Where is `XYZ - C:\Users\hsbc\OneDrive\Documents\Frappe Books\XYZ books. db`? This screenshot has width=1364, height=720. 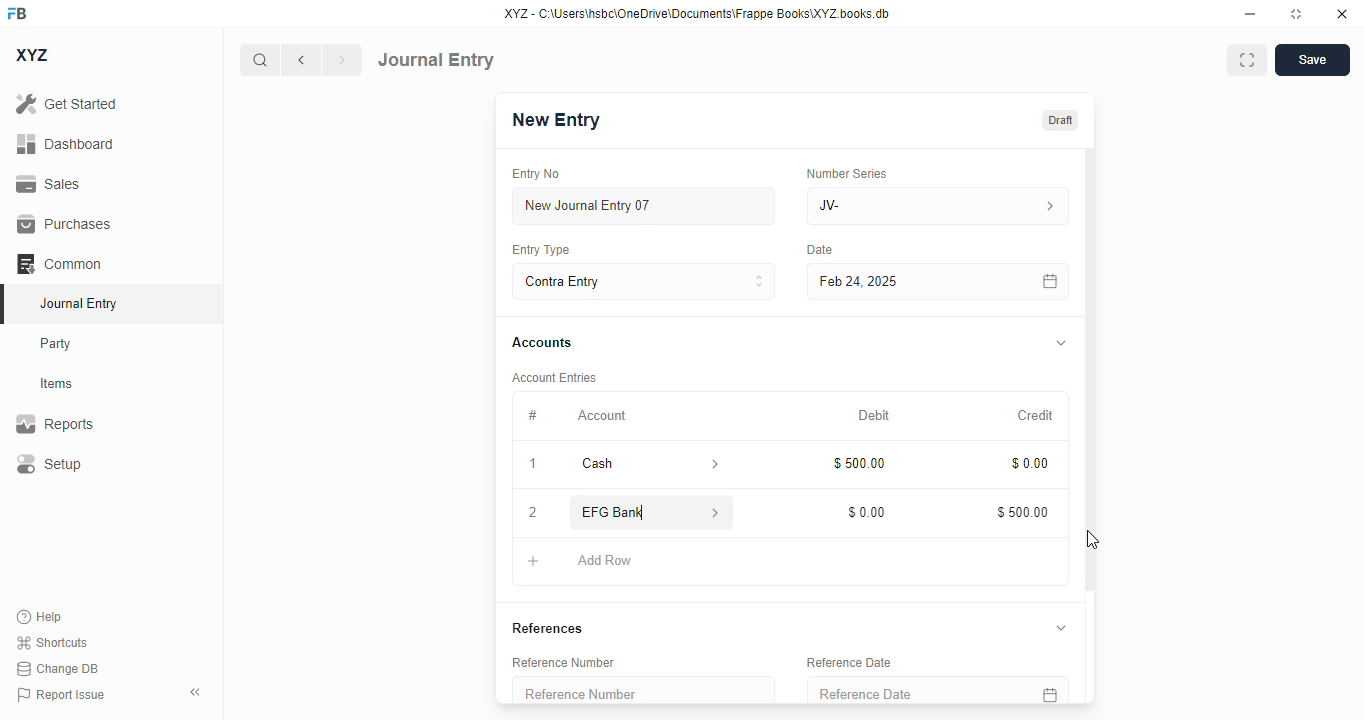 XYZ - C:\Users\hsbc\OneDrive\Documents\Frappe Books\XYZ books. db is located at coordinates (697, 14).